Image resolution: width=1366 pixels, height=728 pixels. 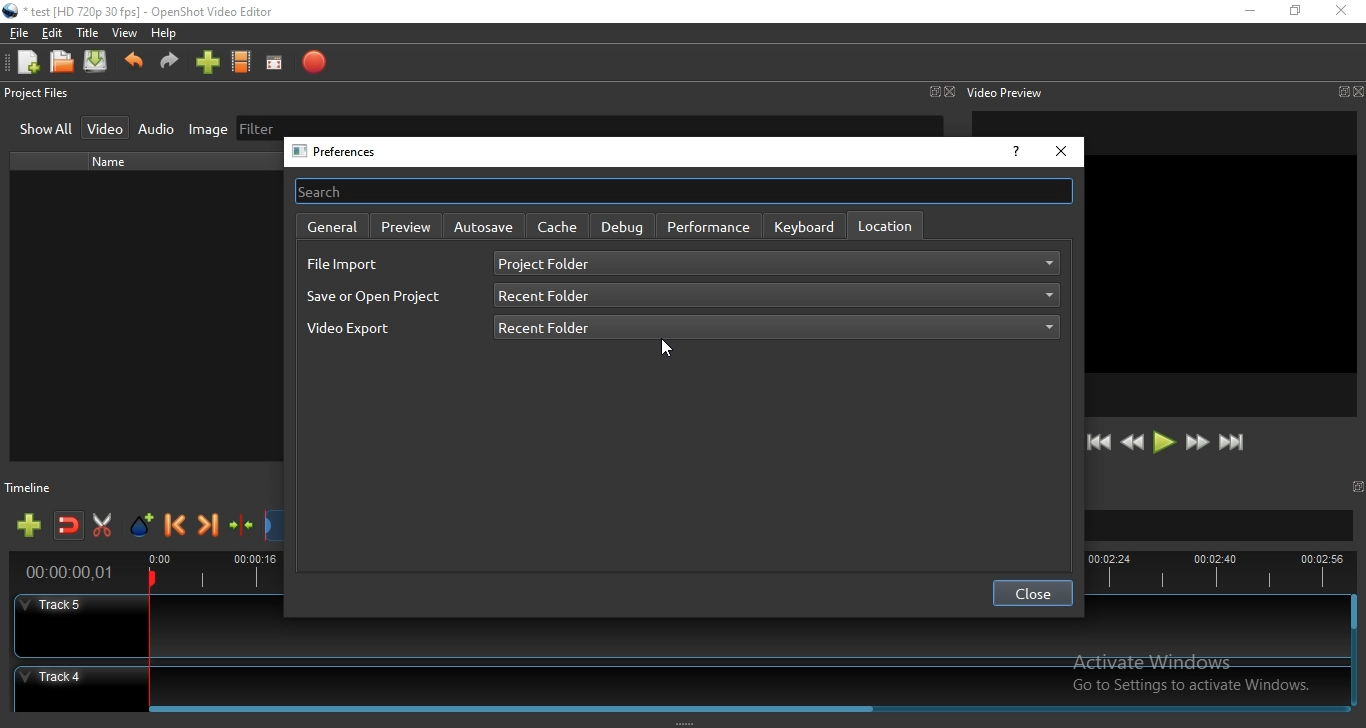 I want to click on close, so click(x=1061, y=152).